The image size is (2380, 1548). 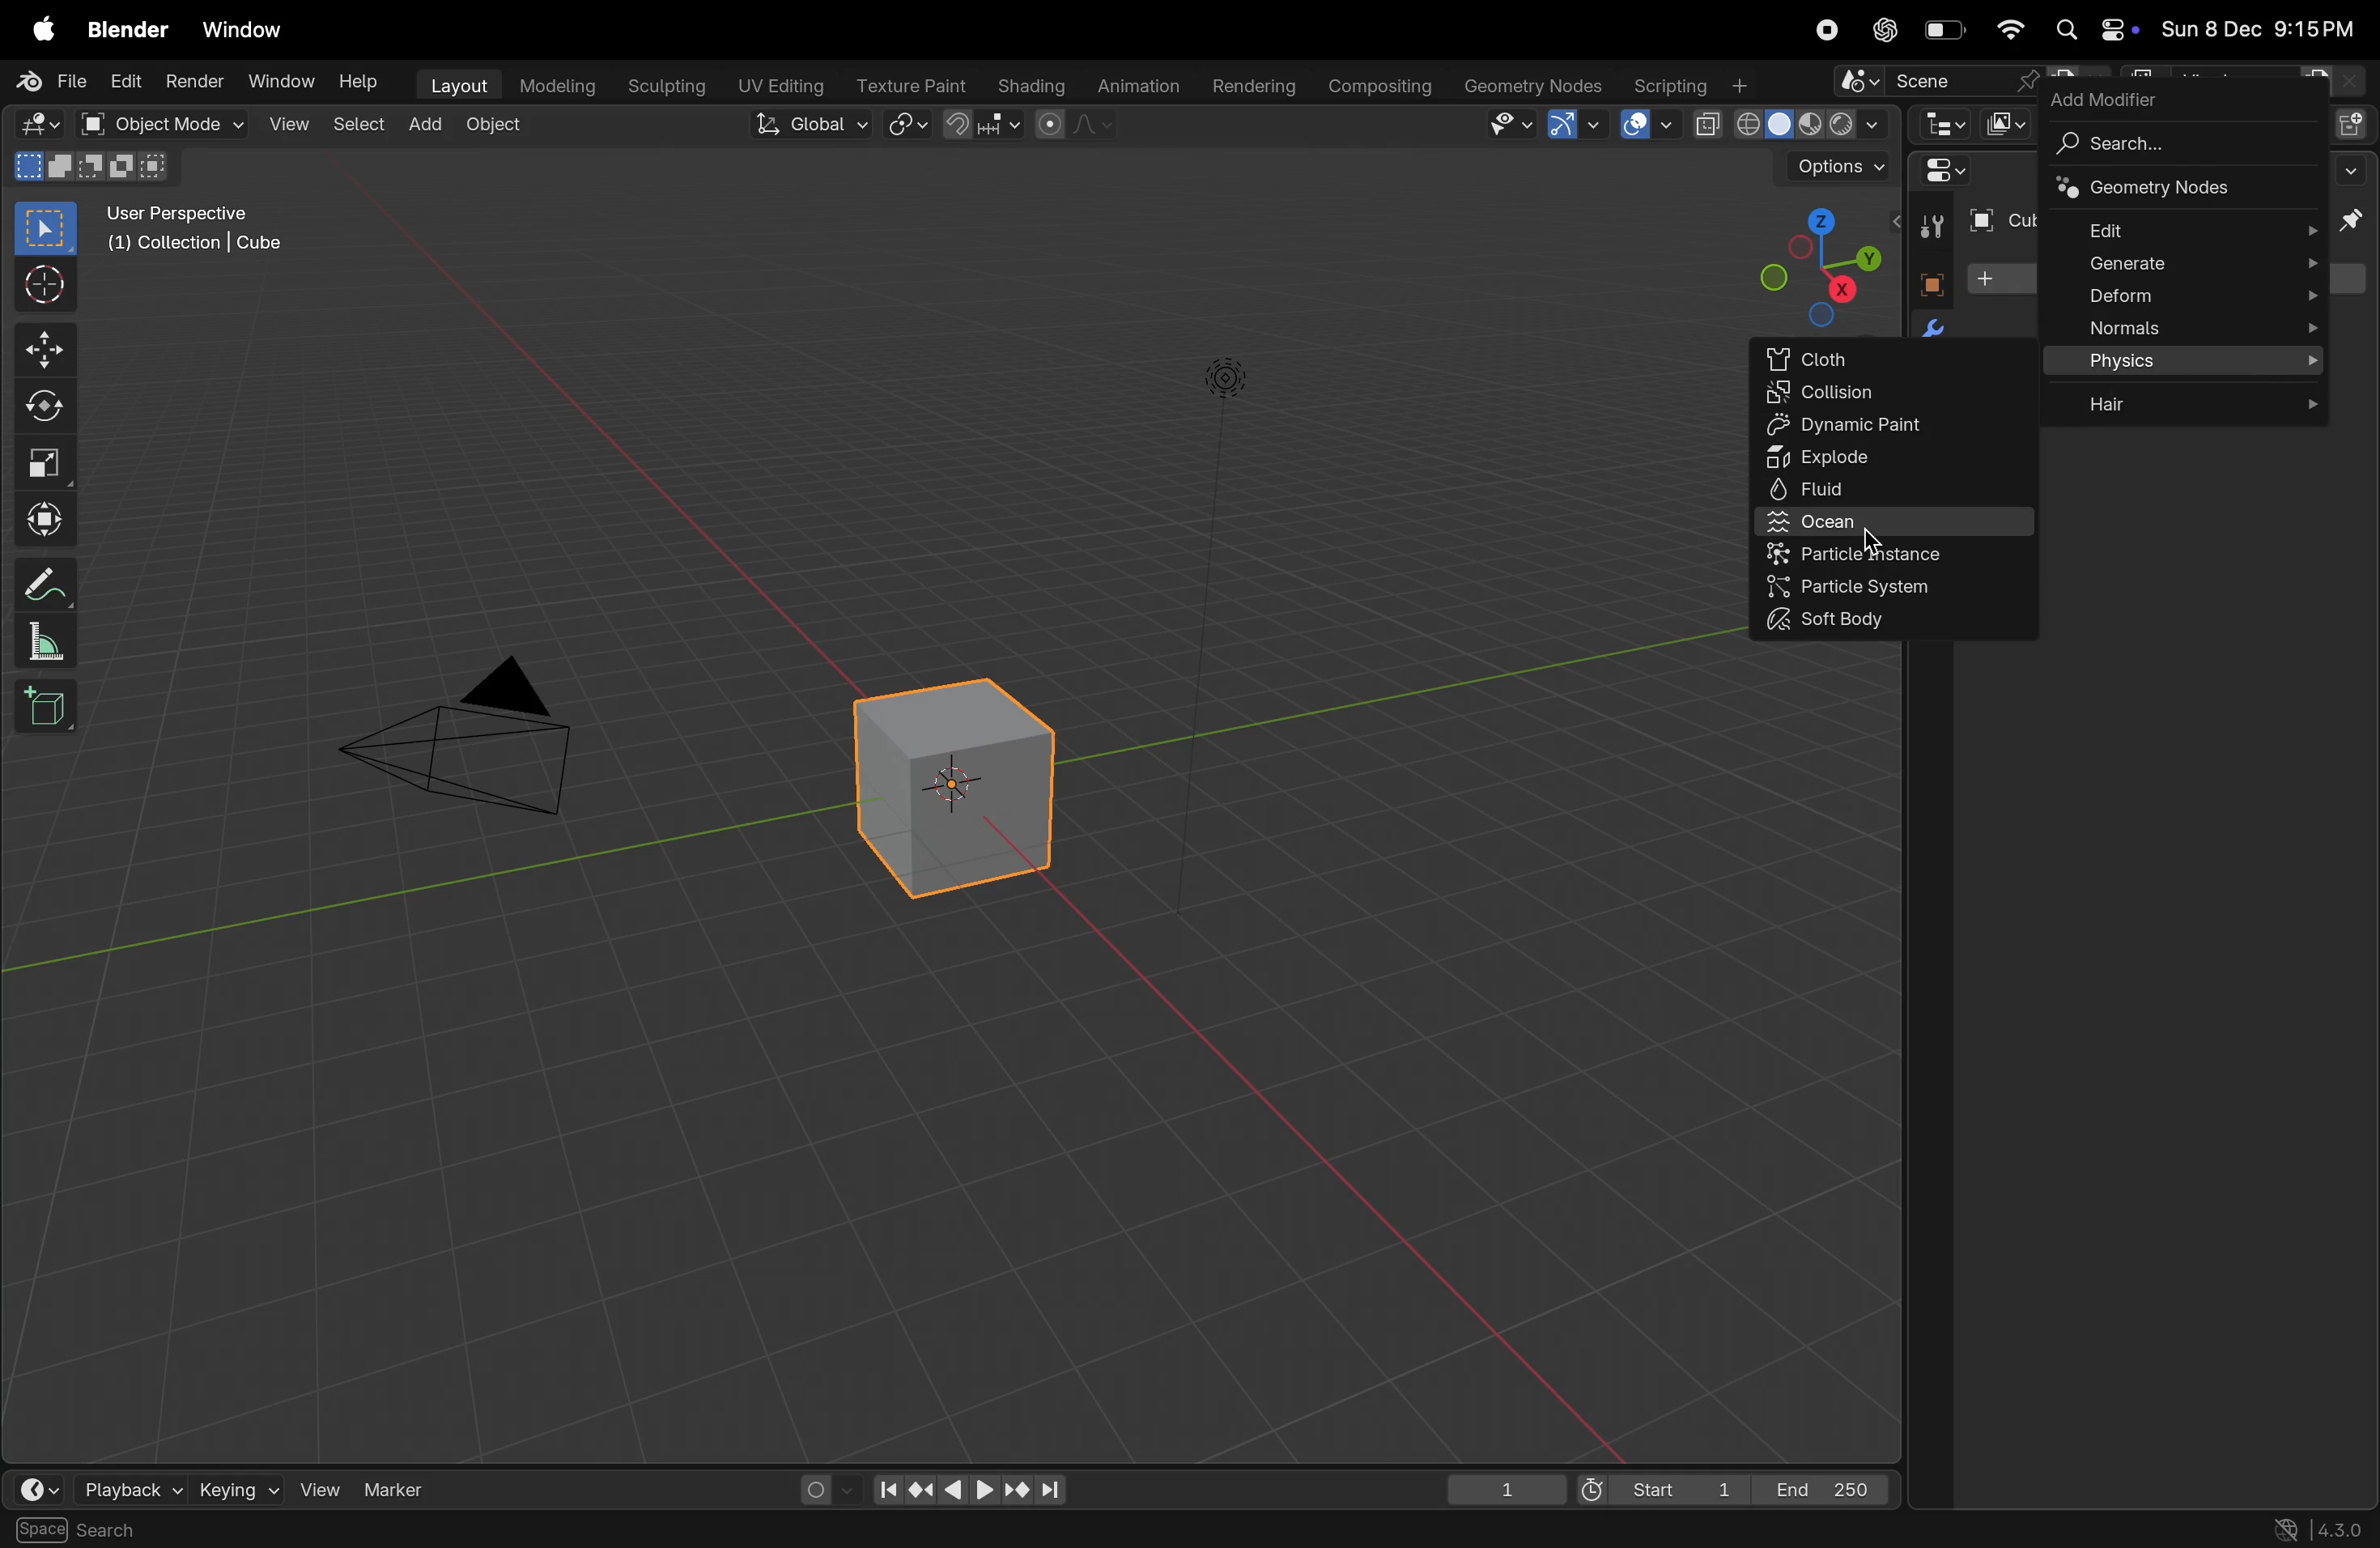 What do you see at coordinates (2111, 98) in the screenshot?
I see `add modifier` at bounding box center [2111, 98].